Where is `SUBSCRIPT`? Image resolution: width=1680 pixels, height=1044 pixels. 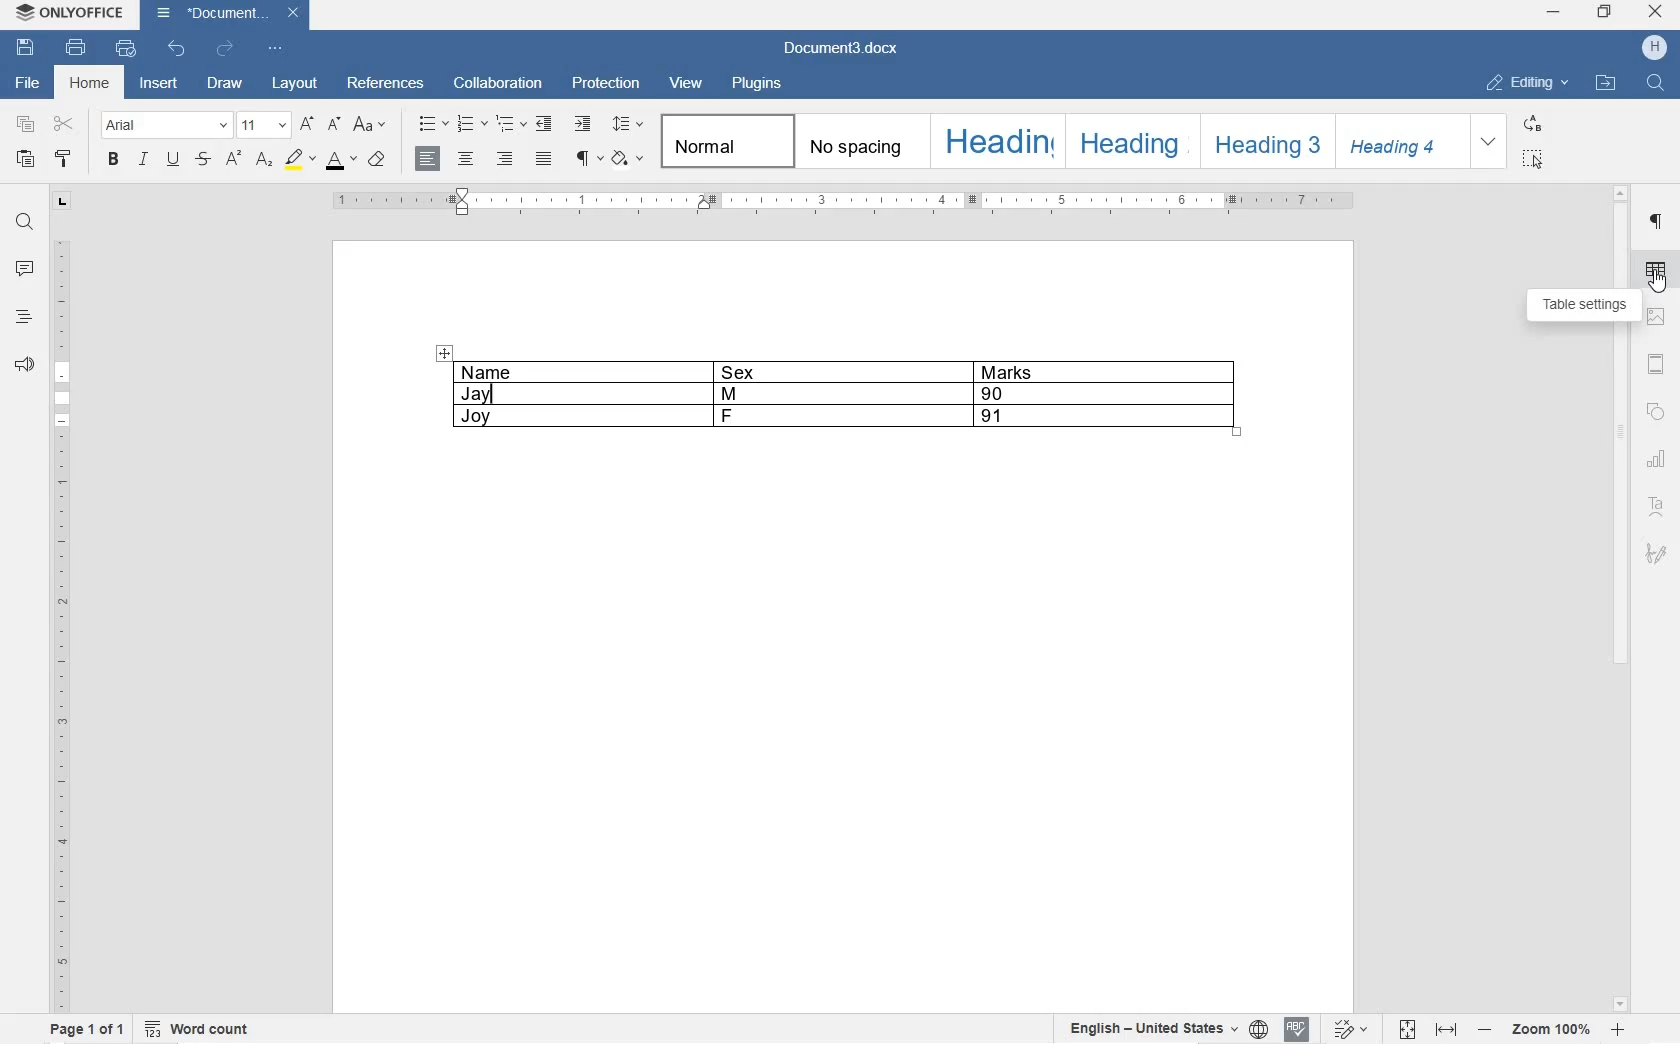
SUBSCRIPT is located at coordinates (265, 160).